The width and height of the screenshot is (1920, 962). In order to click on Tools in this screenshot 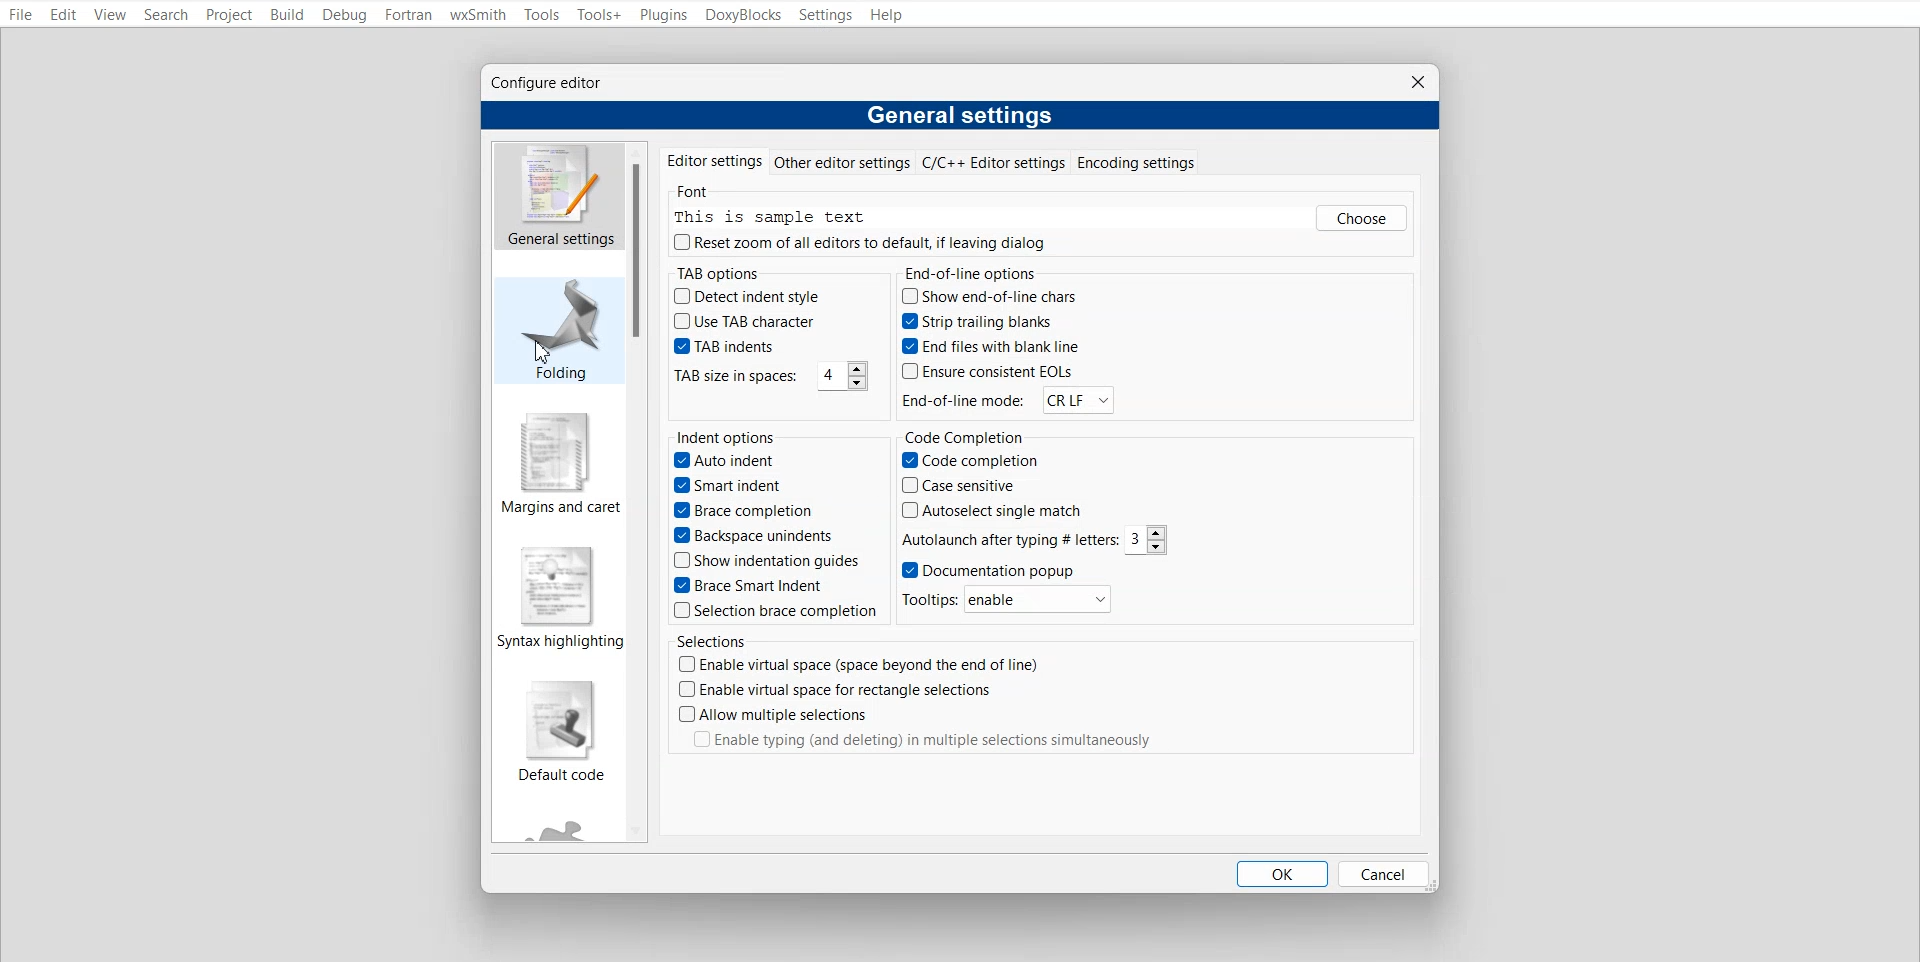, I will do `click(542, 15)`.